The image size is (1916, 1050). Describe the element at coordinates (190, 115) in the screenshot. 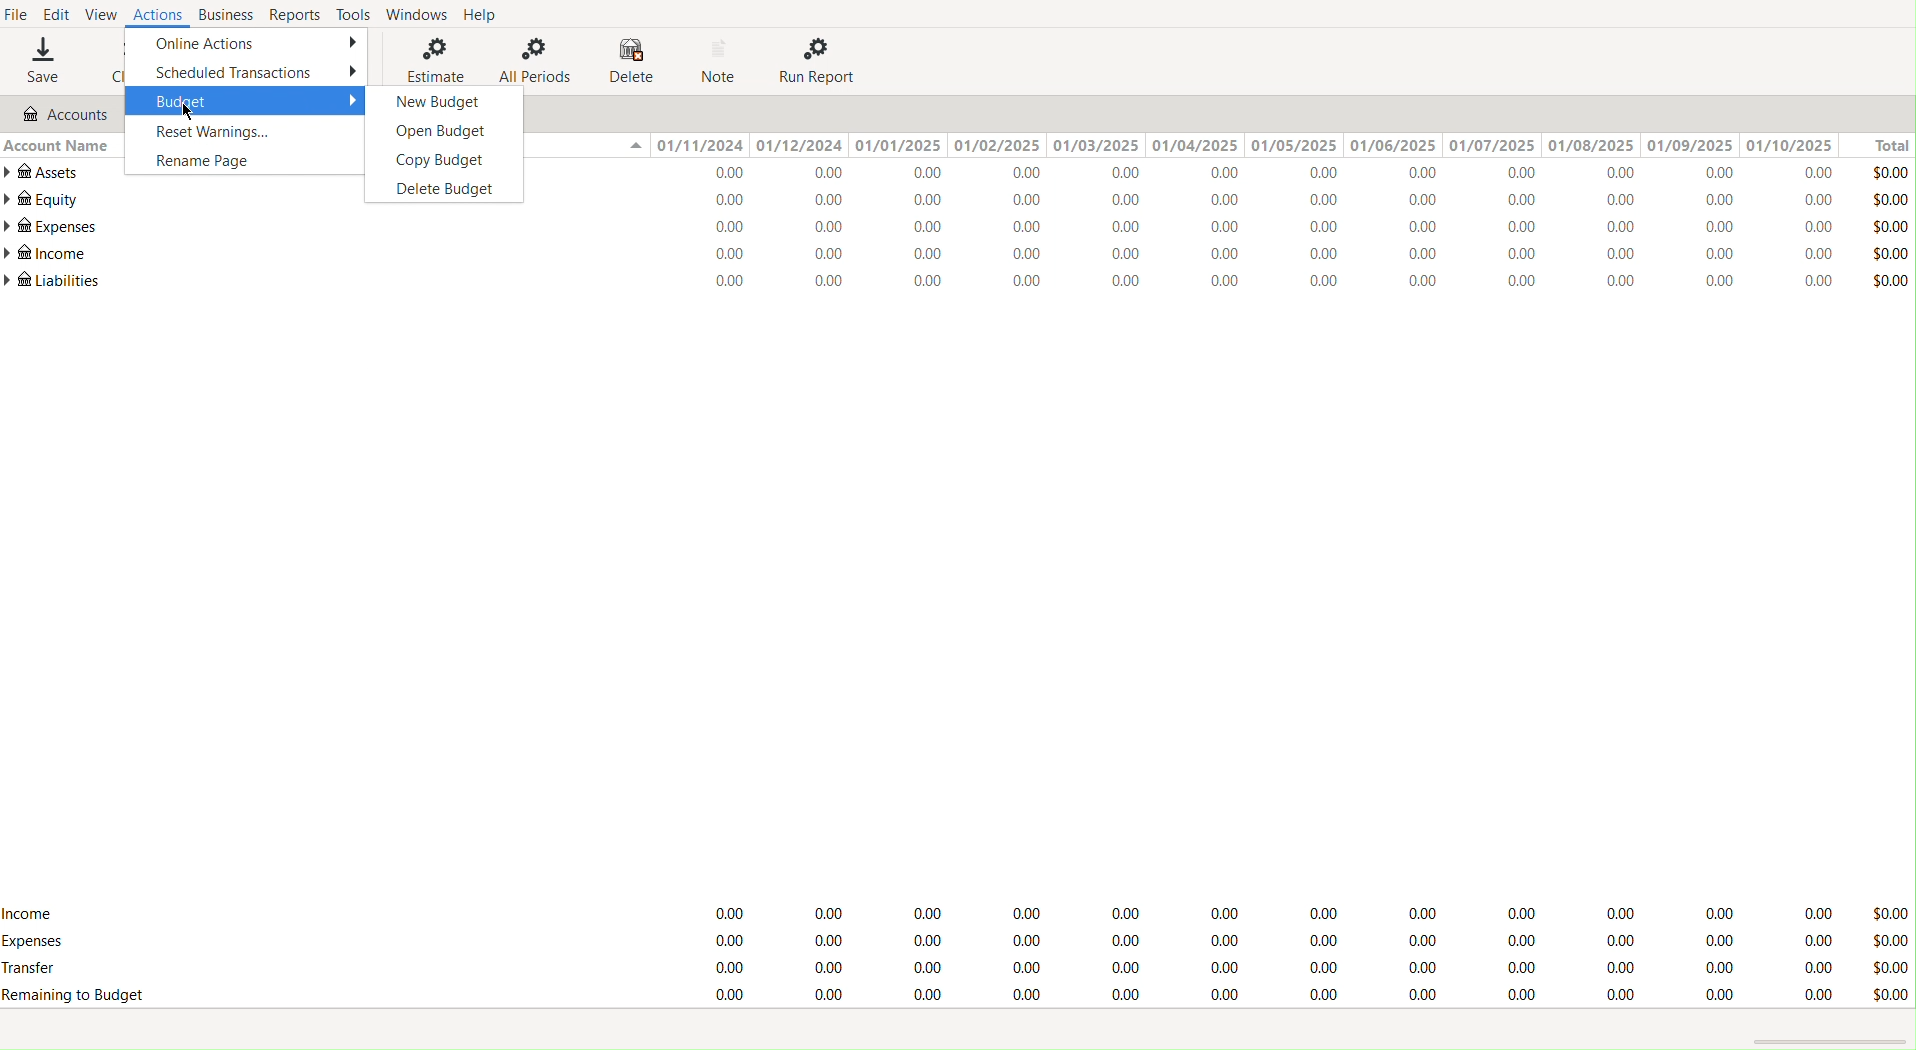

I see `cursor` at that location.